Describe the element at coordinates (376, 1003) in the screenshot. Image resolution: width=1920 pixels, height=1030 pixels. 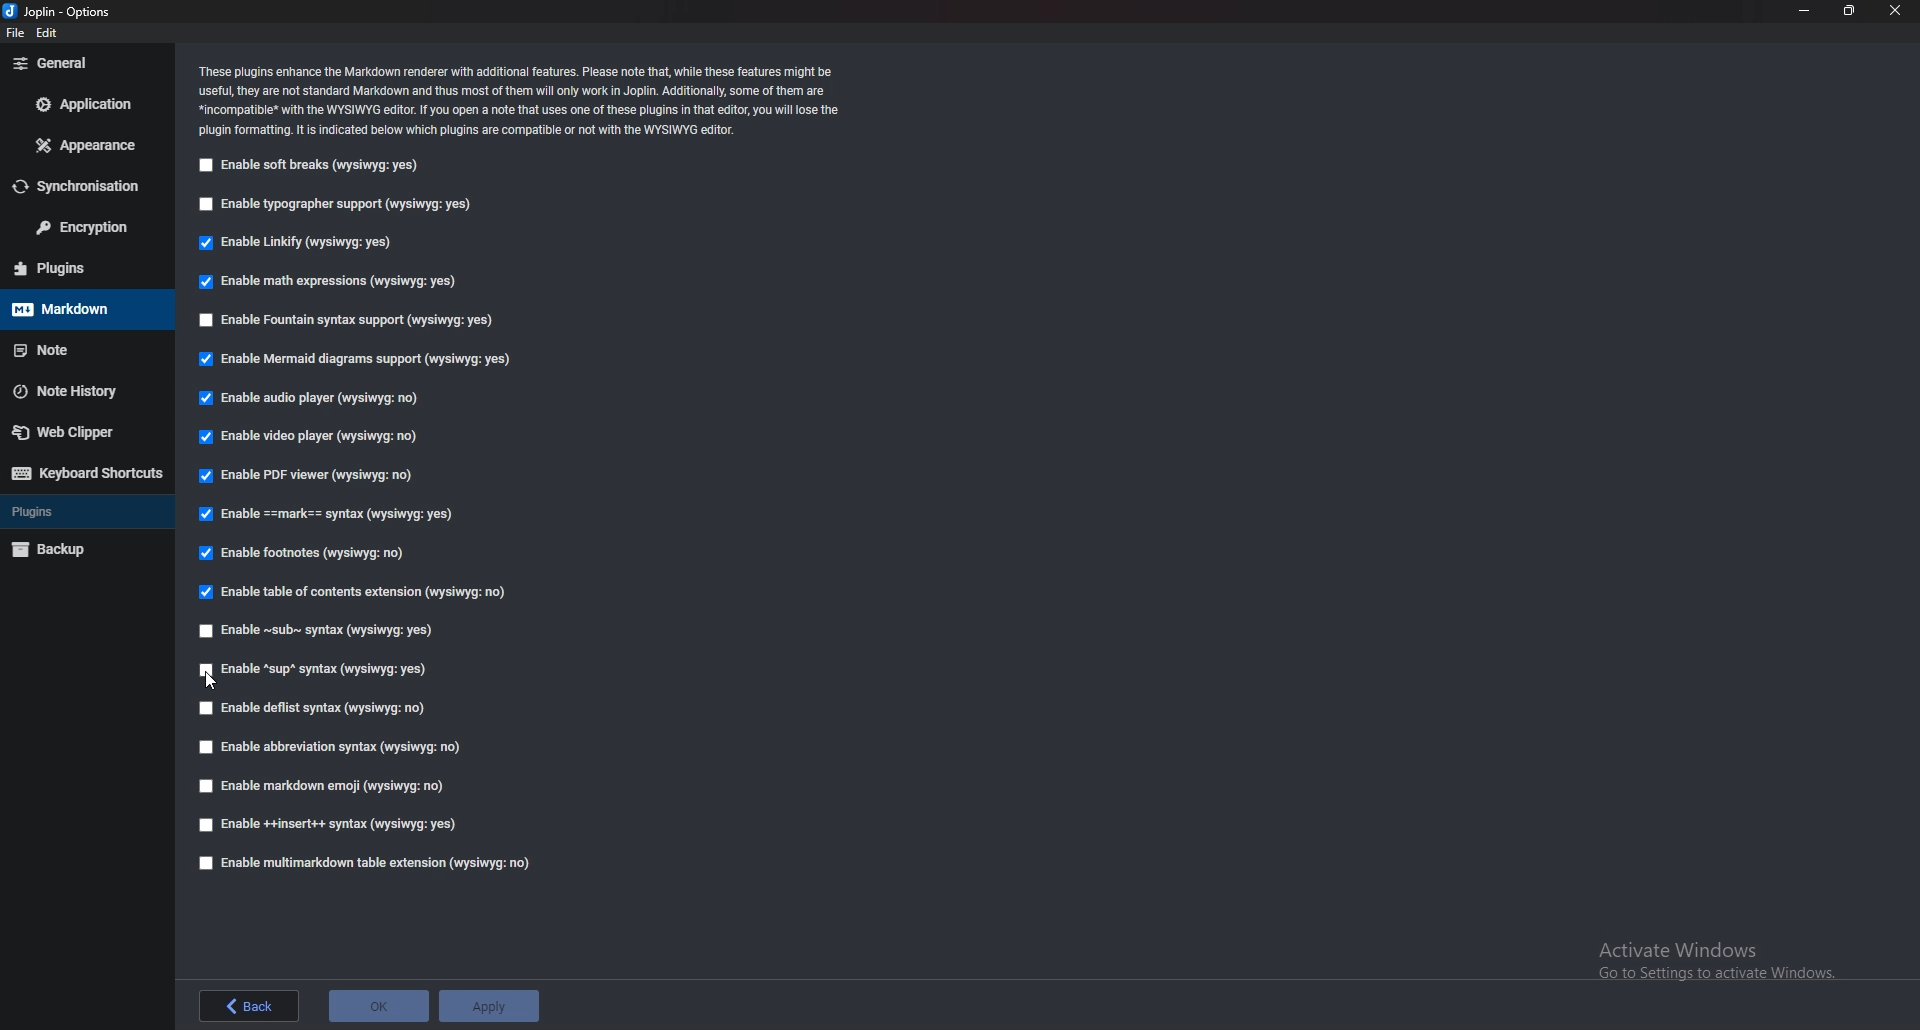
I see `ok` at that location.